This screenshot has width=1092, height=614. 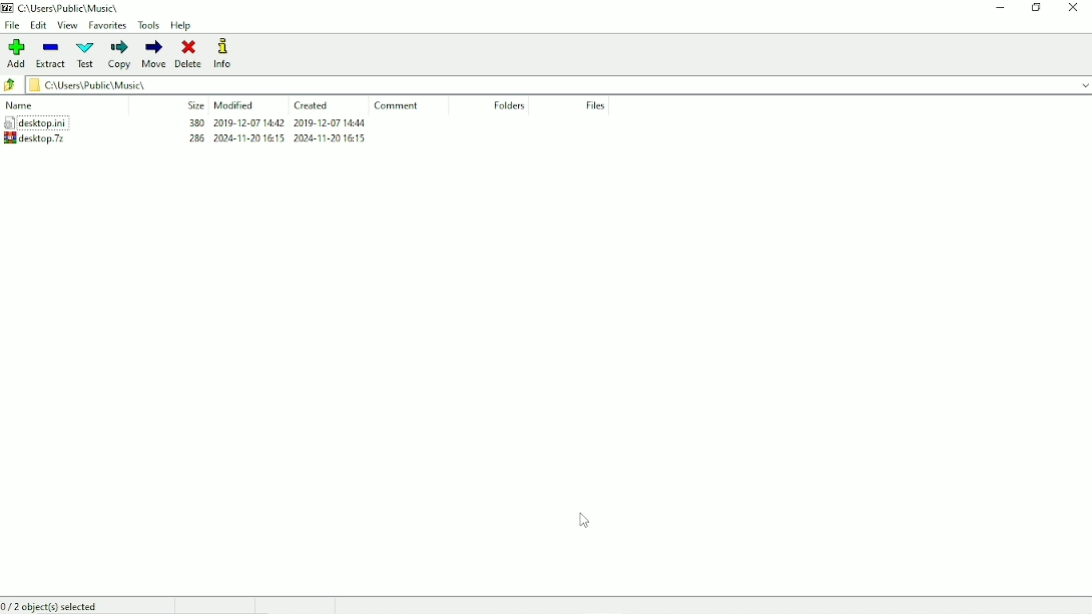 What do you see at coordinates (190, 140) in the screenshot?
I see `Archive created` at bounding box center [190, 140].